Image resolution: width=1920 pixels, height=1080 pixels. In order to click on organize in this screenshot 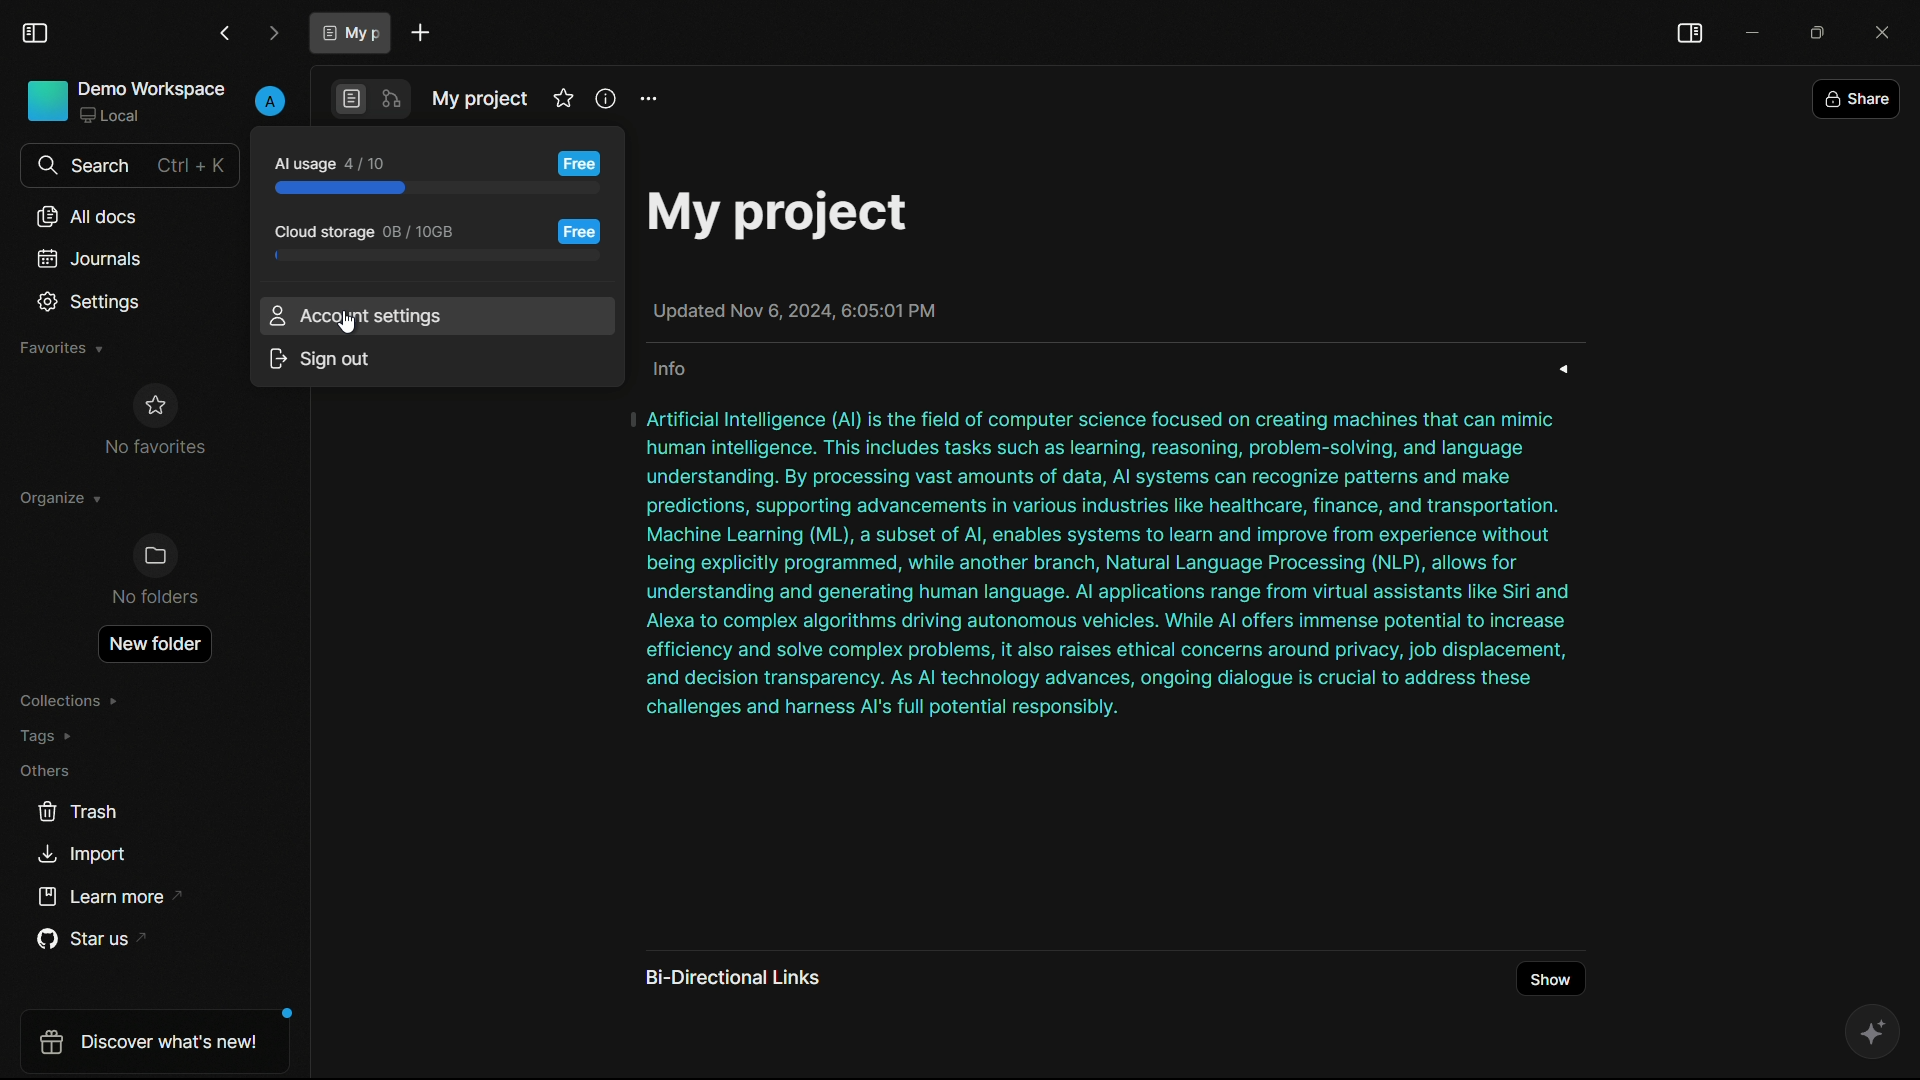, I will do `click(53, 503)`.